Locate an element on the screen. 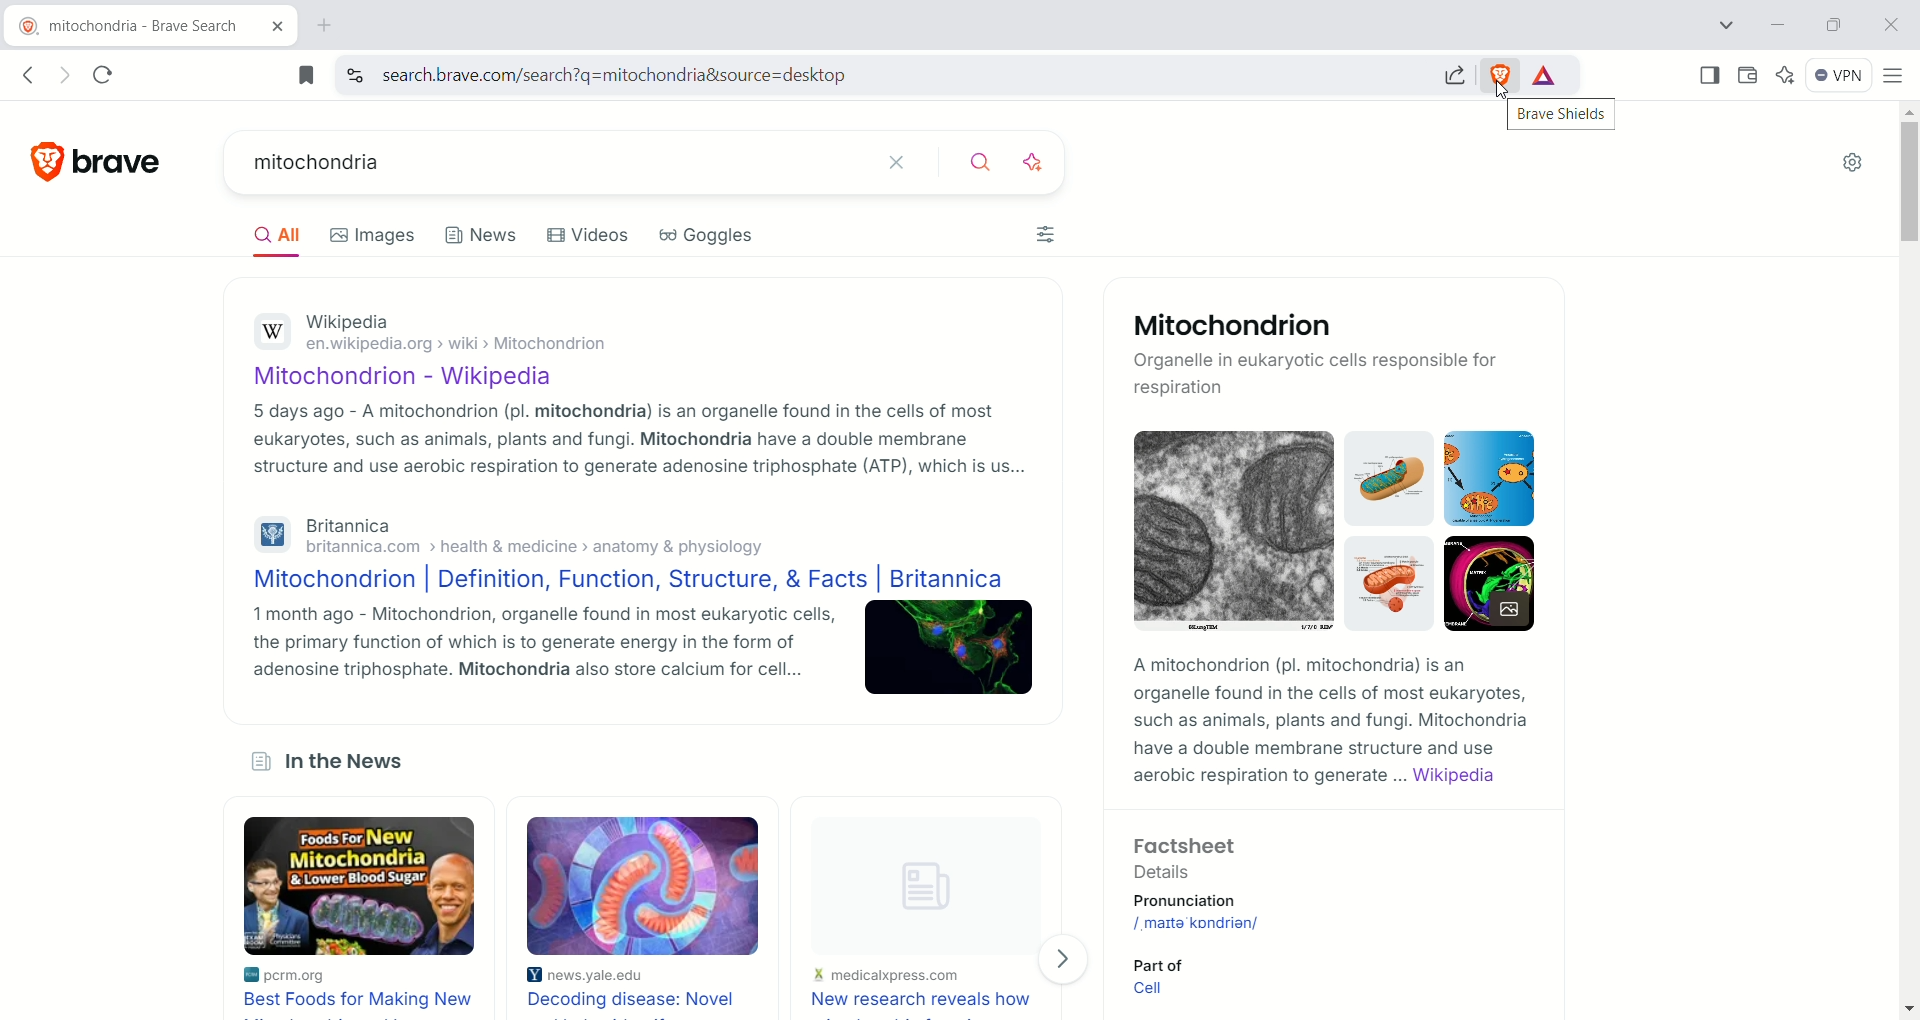  Click to go back, hold to see history is located at coordinates (28, 76).